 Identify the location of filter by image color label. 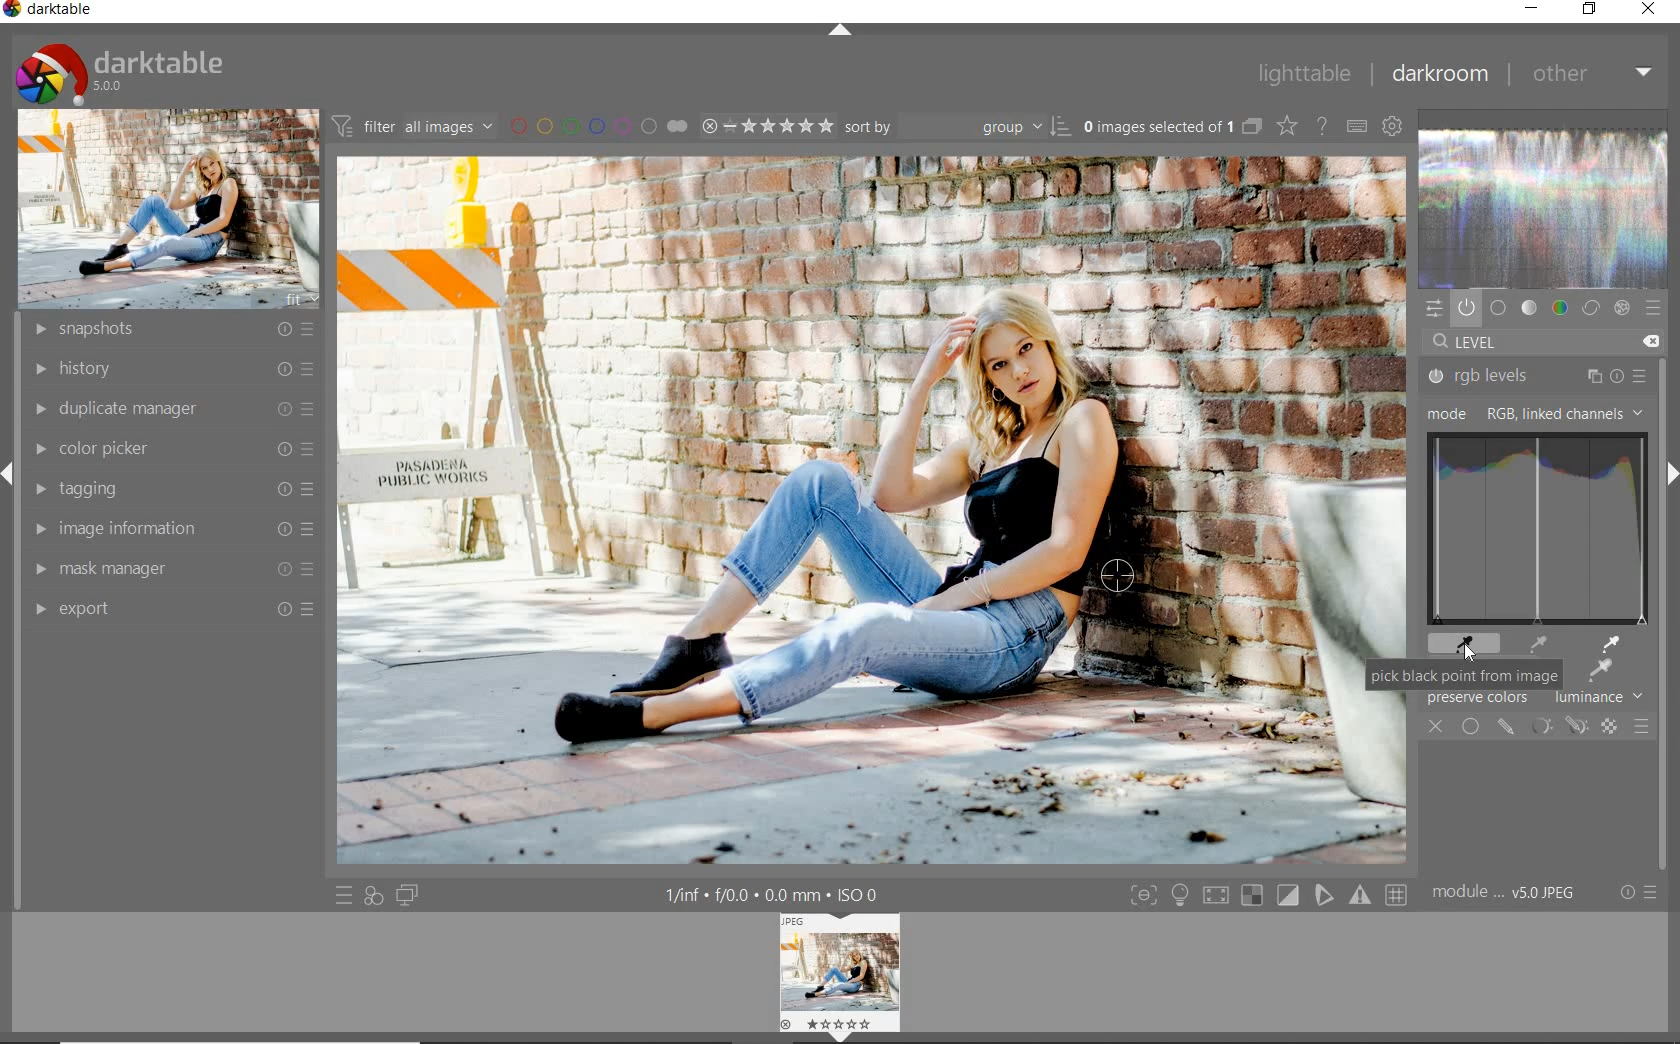
(598, 124).